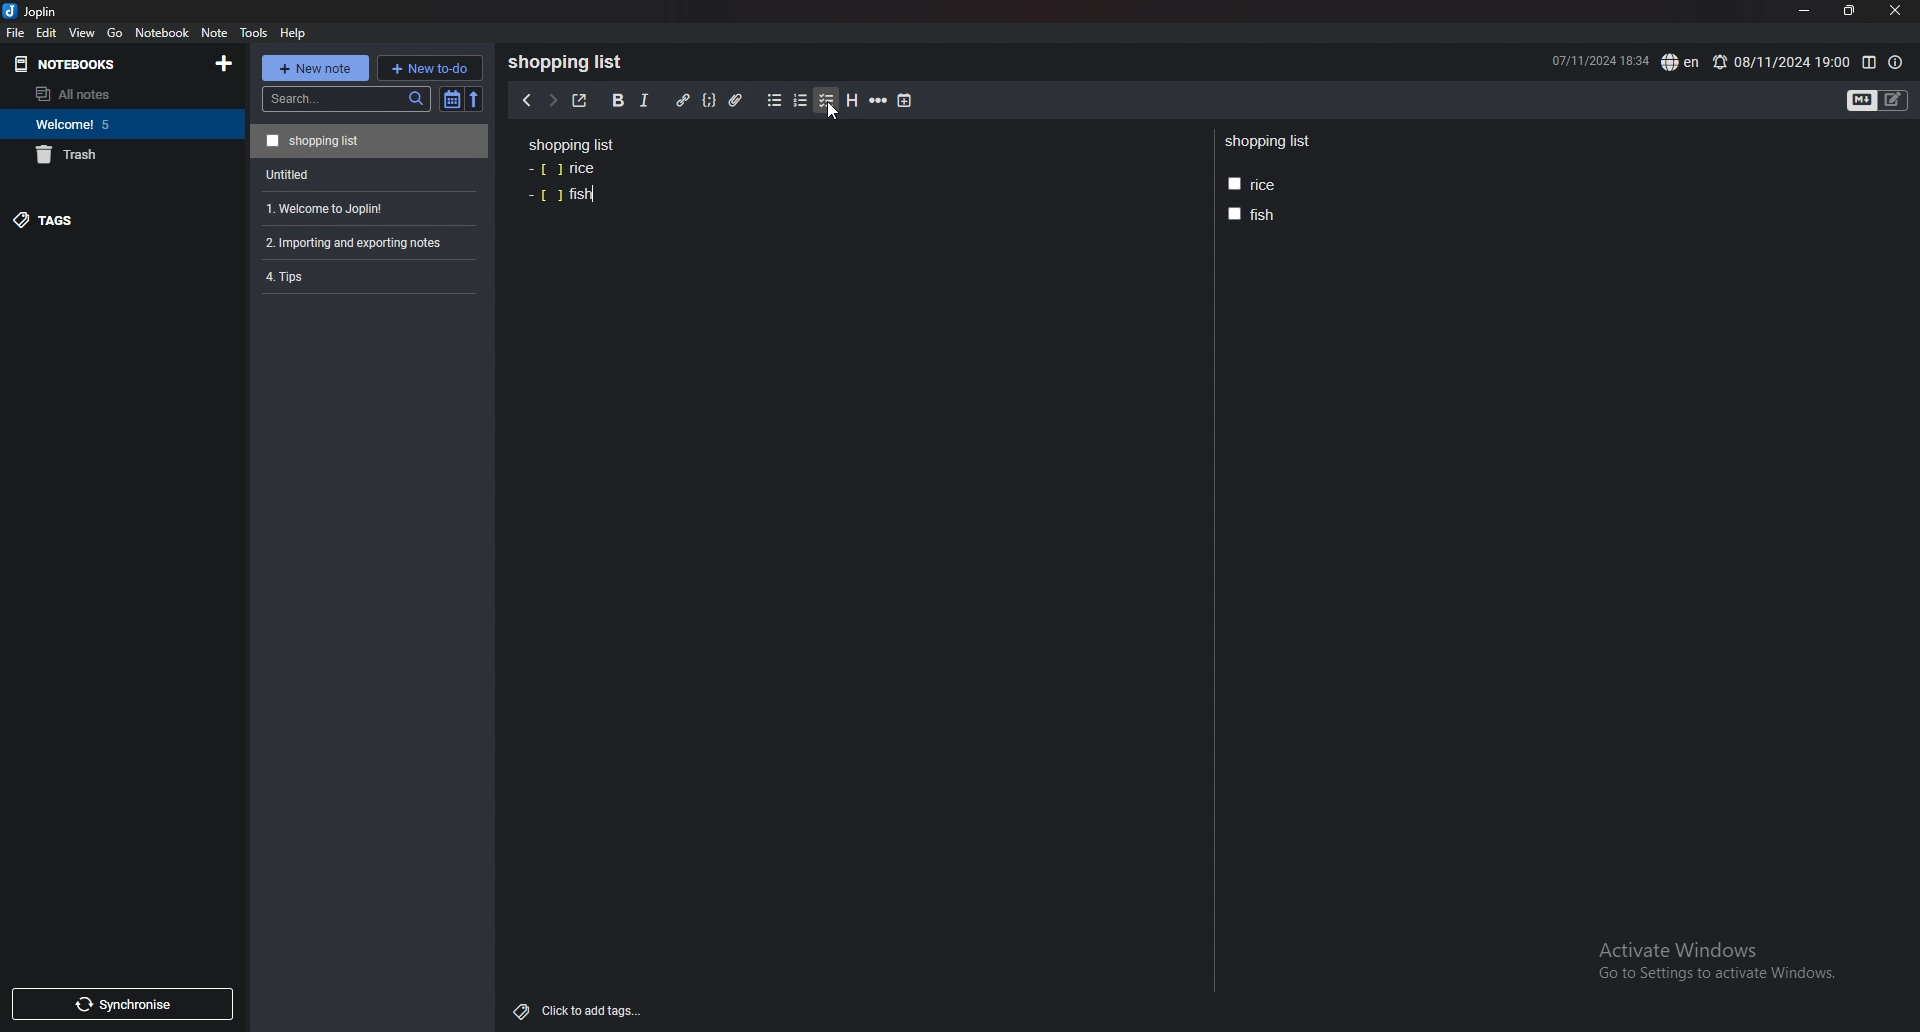 The width and height of the screenshot is (1920, 1032). I want to click on all notes, so click(113, 94).